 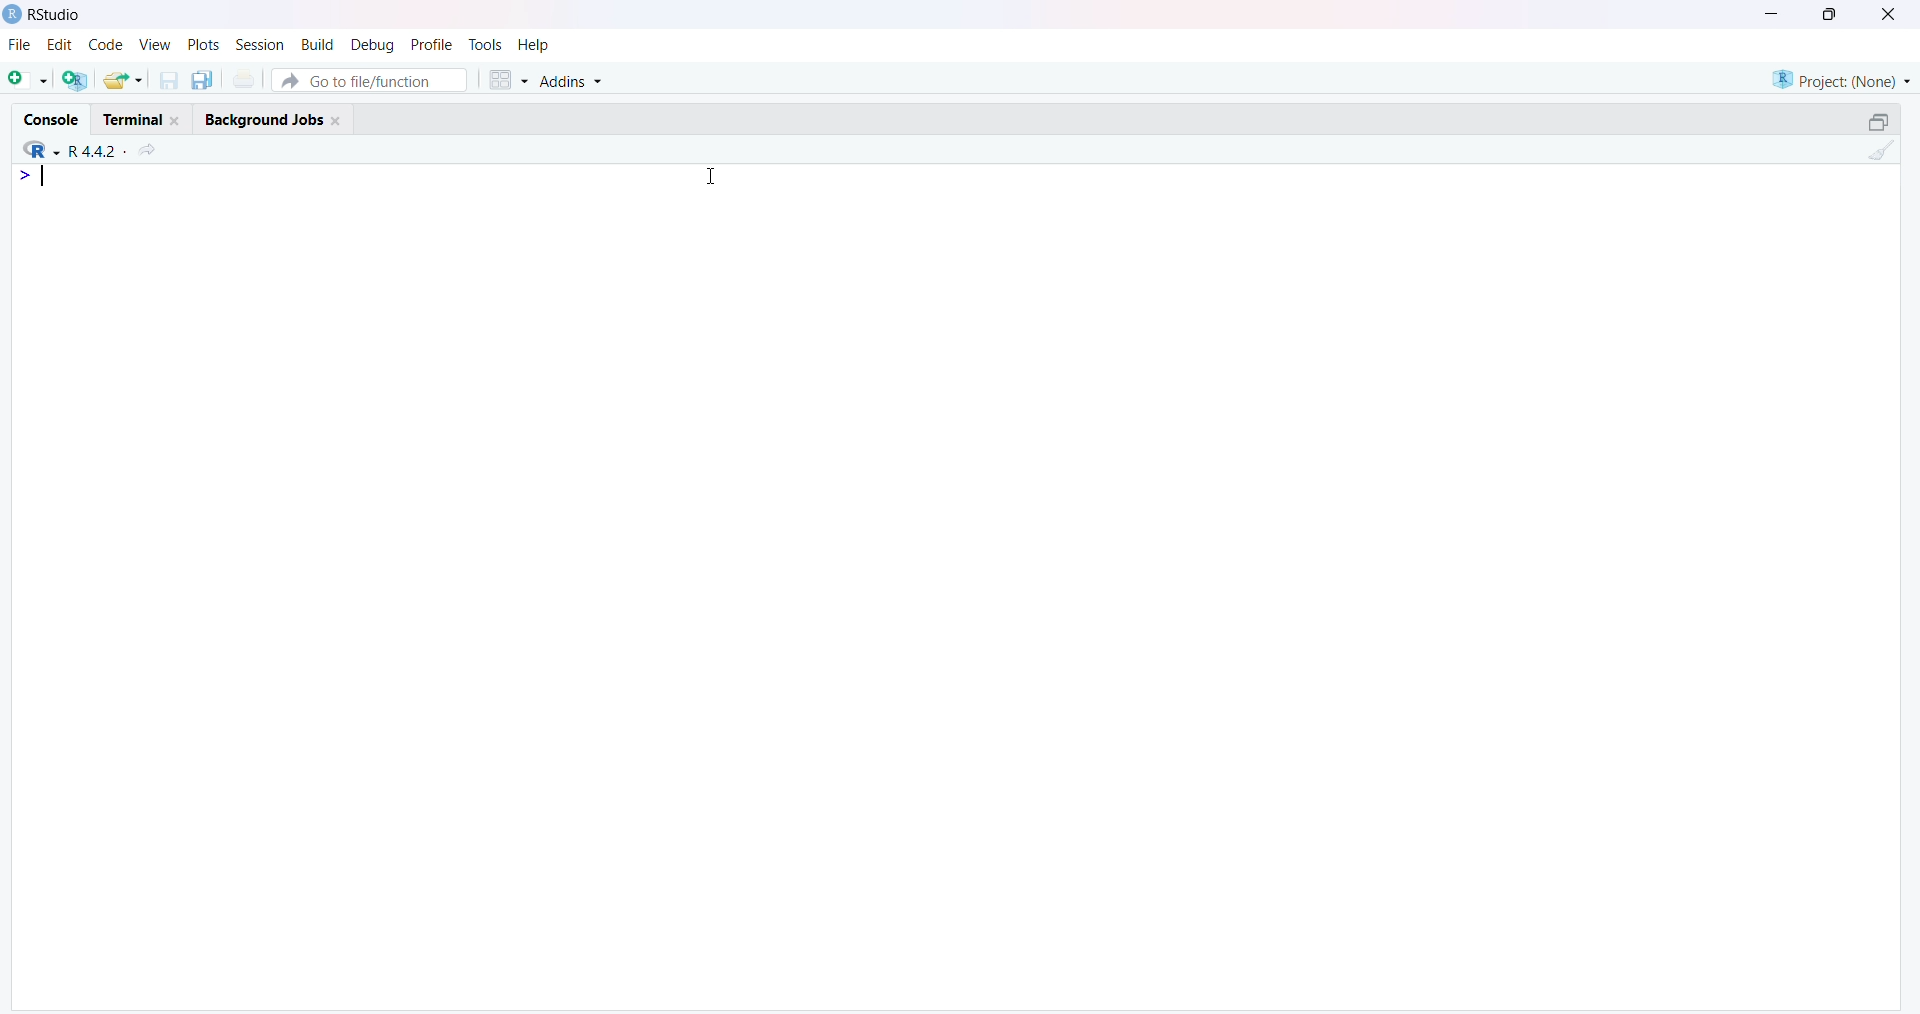 What do you see at coordinates (375, 78) in the screenshot?
I see `Go to file/function` at bounding box center [375, 78].